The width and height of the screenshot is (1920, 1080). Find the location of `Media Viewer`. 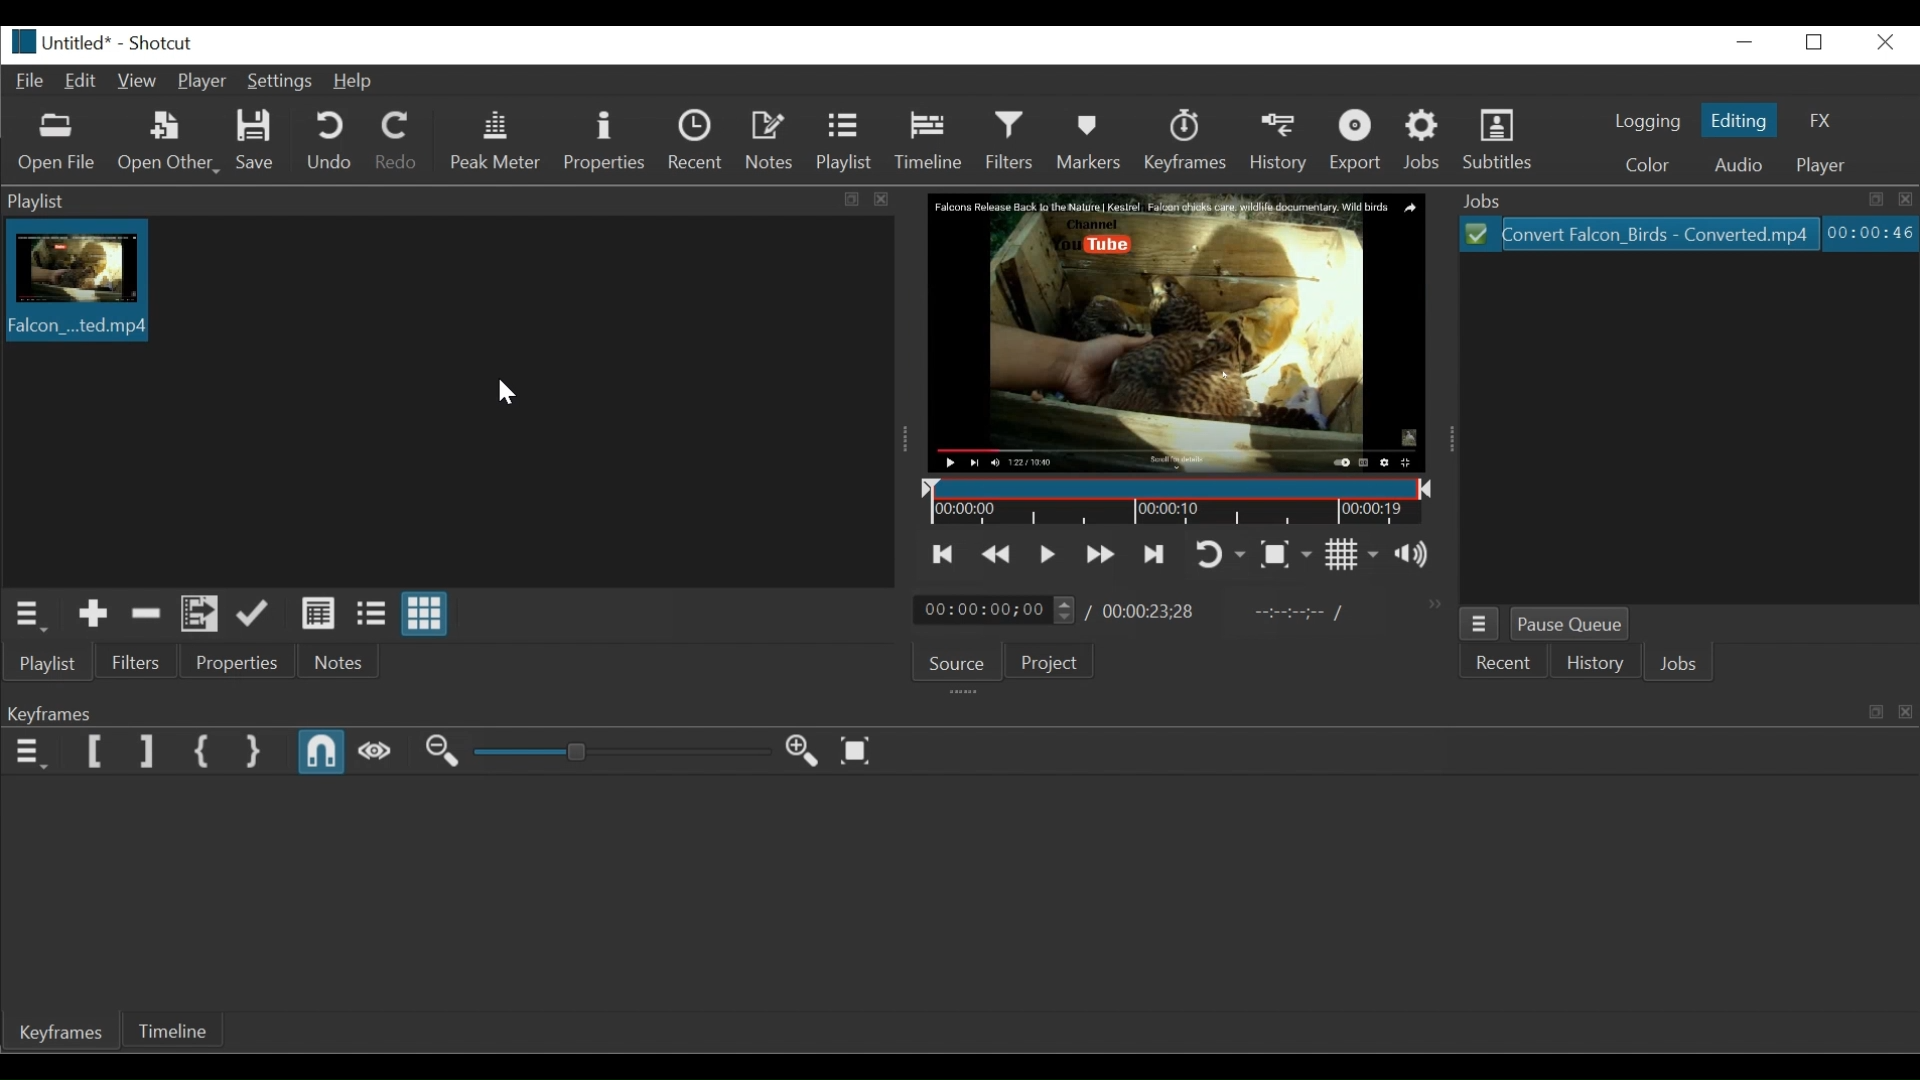

Media Viewer is located at coordinates (1174, 331).